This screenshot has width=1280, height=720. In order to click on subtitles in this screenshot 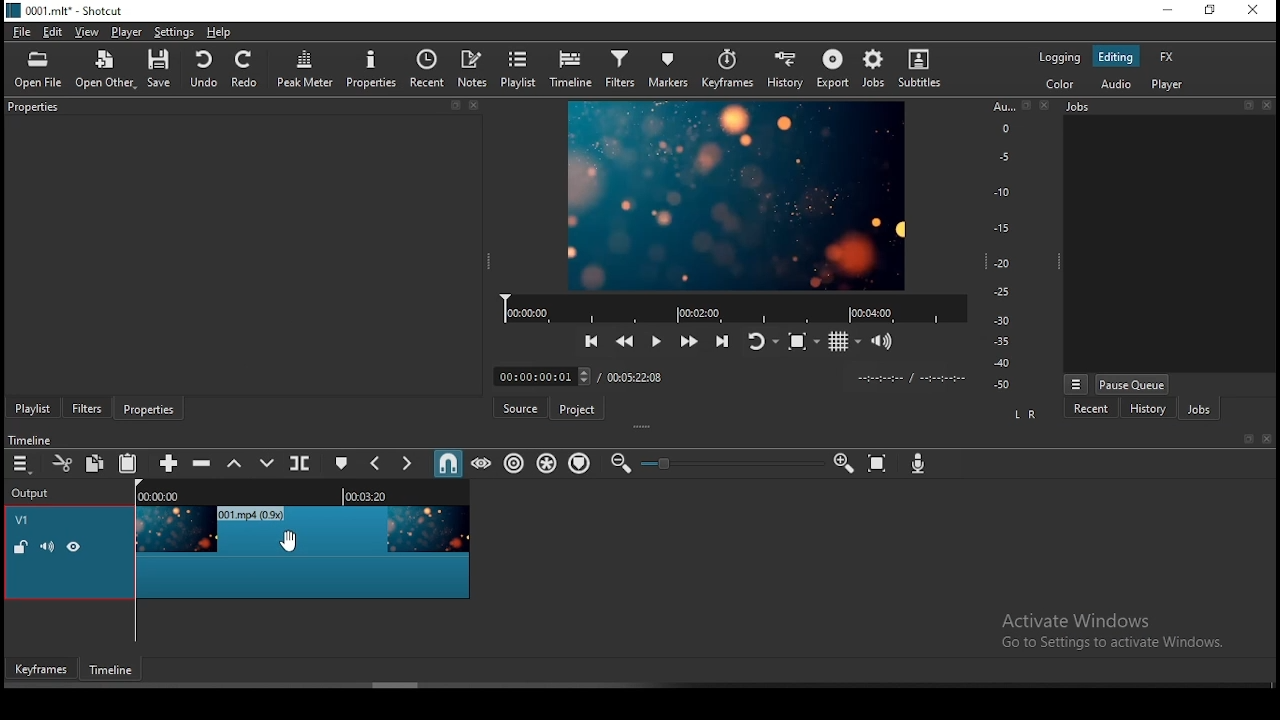, I will do `click(919, 68)`.